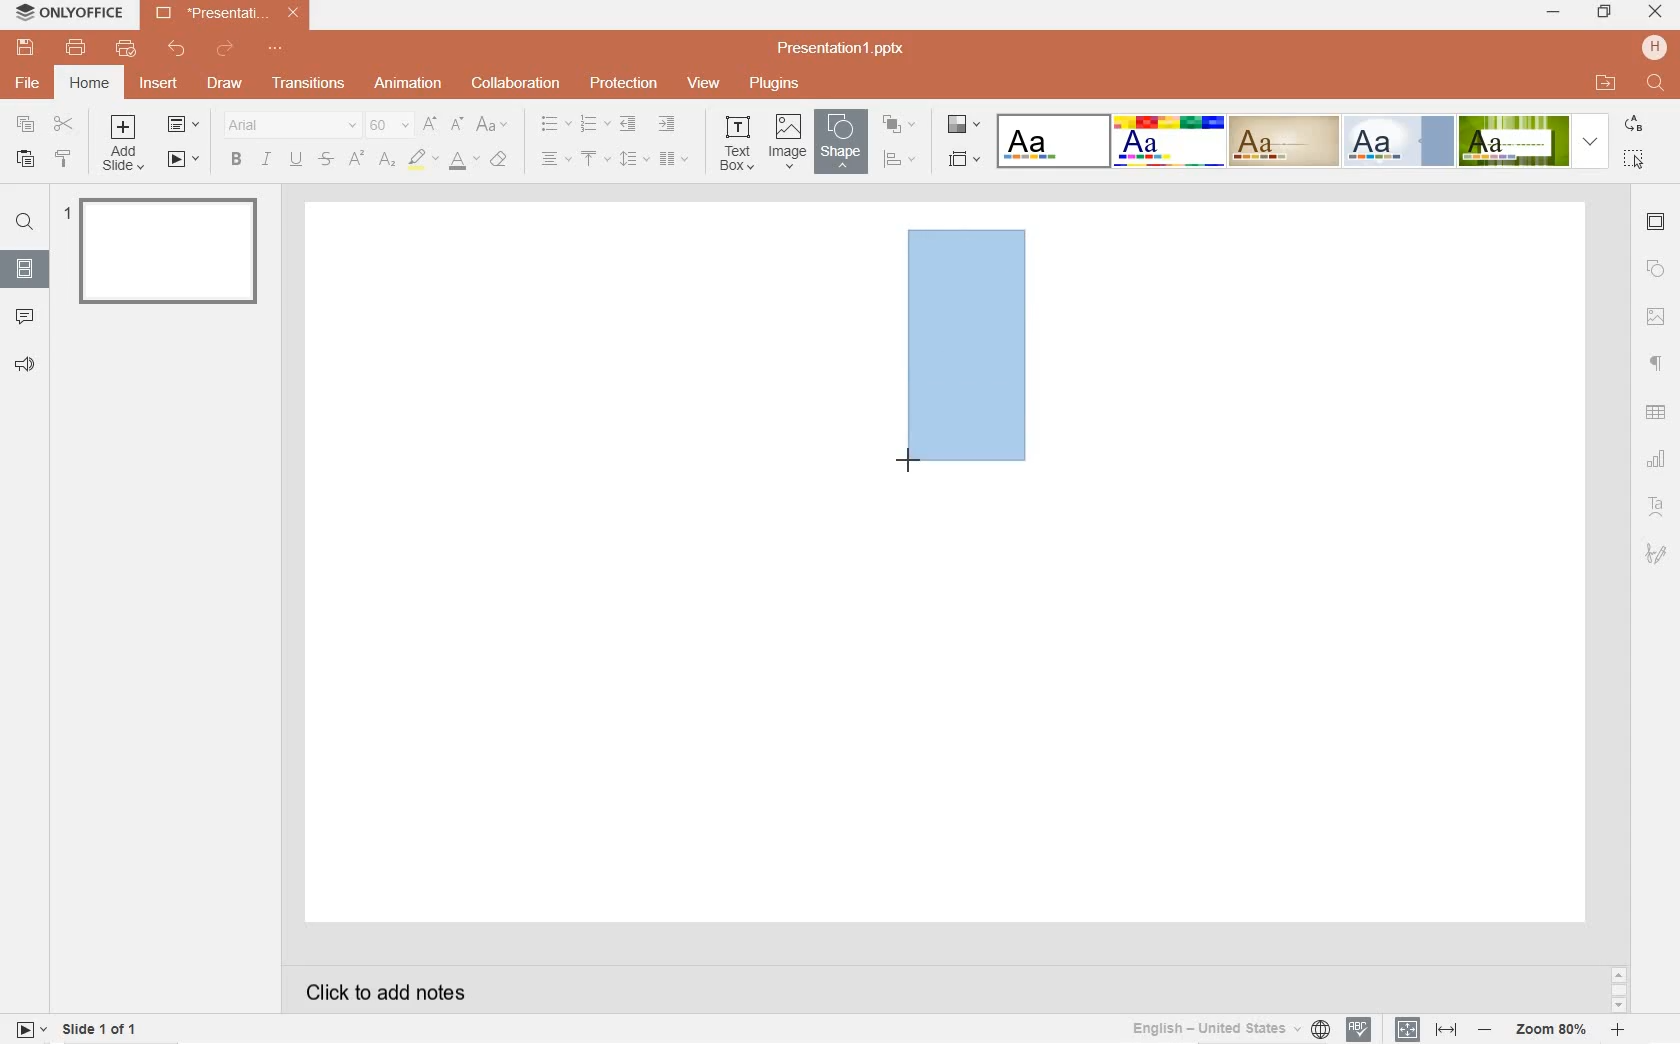 The width and height of the screenshot is (1680, 1044). Describe the element at coordinates (266, 159) in the screenshot. I see `italic` at that location.